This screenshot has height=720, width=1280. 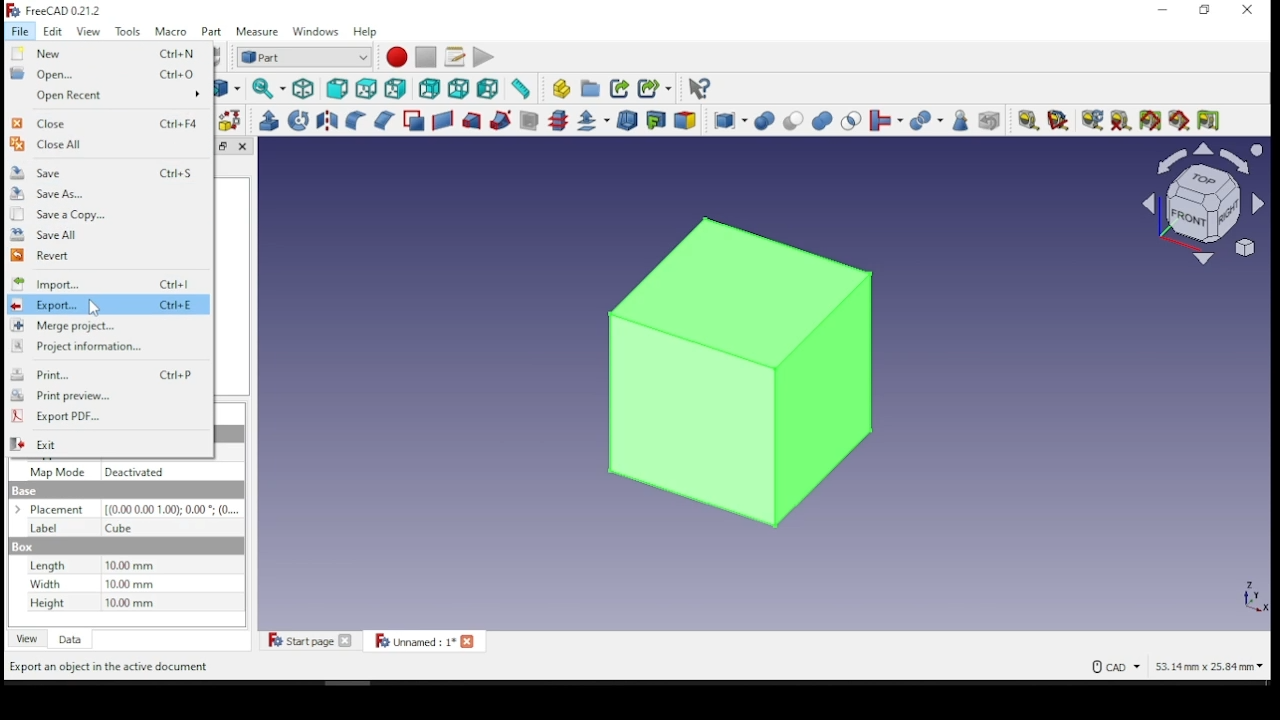 I want to click on save as, so click(x=97, y=193).